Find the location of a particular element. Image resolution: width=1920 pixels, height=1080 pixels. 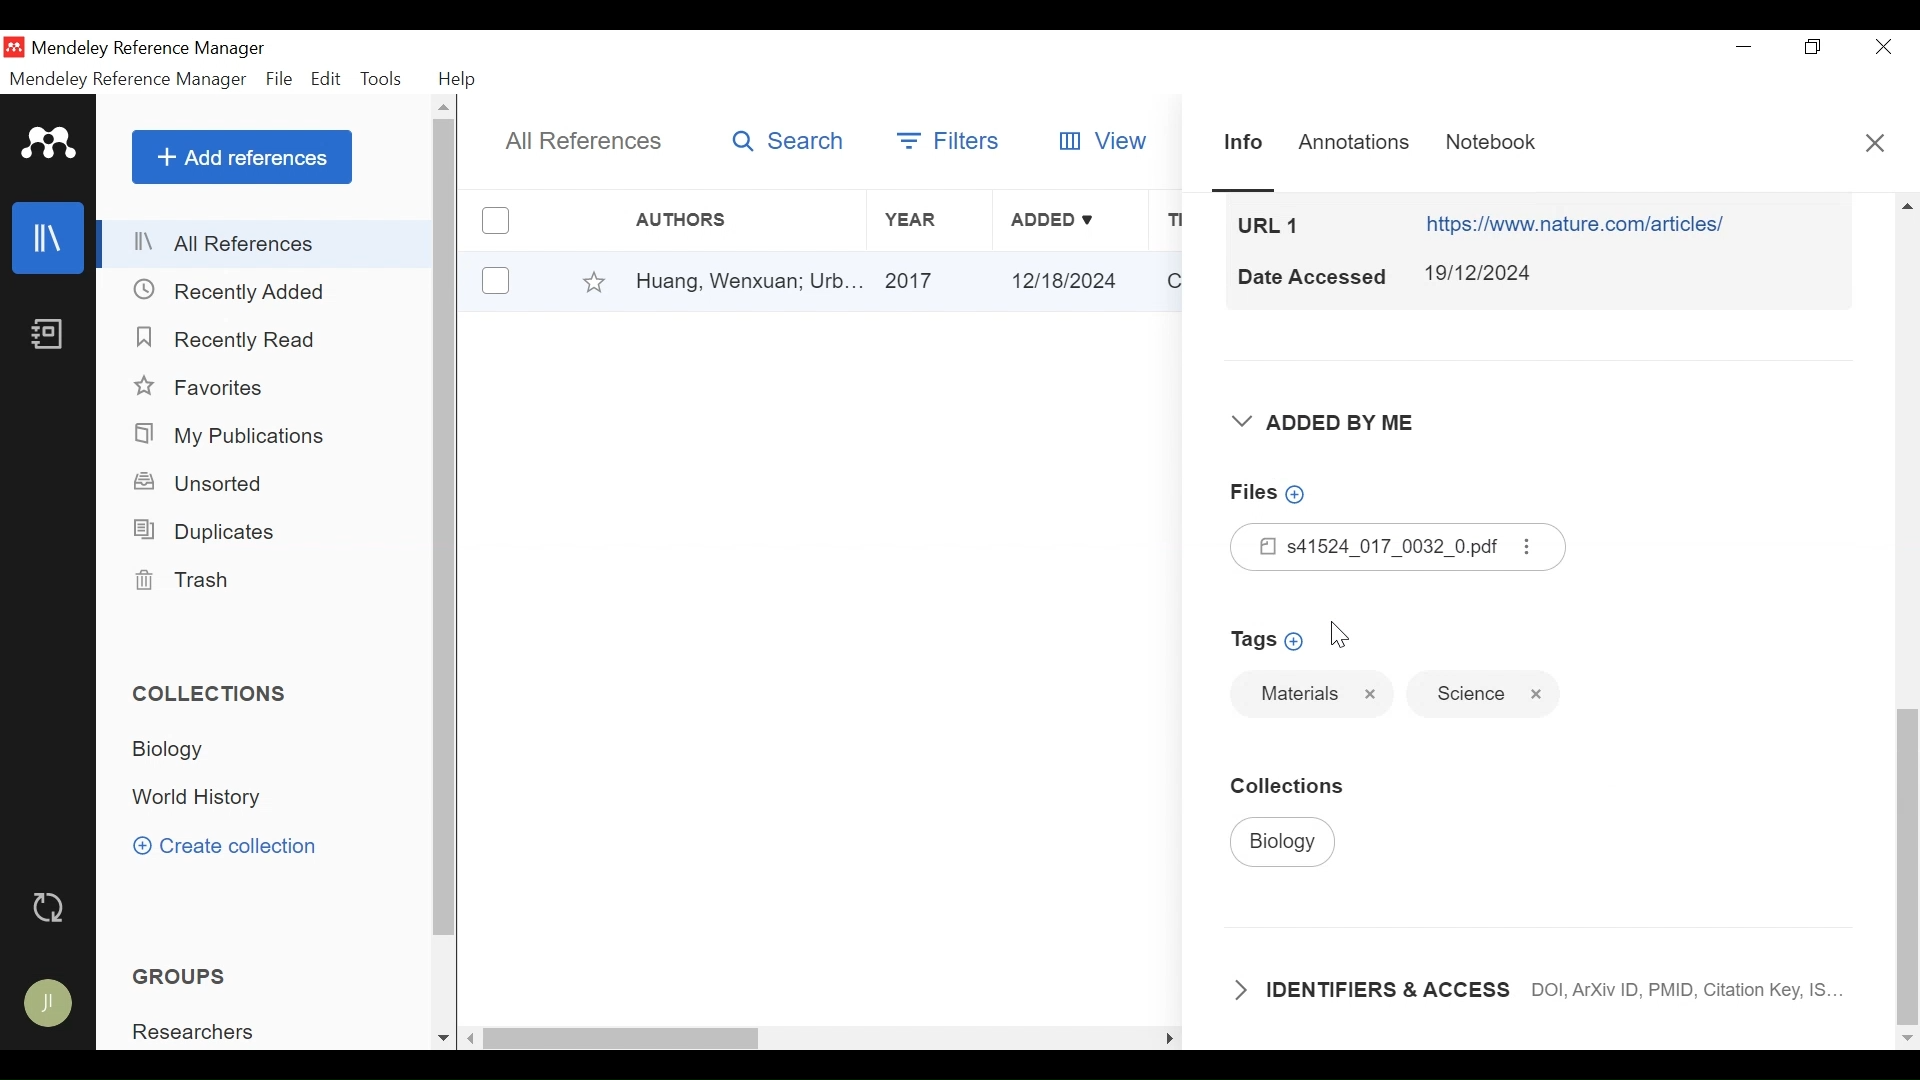

Collections is located at coordinates (1295, 784).